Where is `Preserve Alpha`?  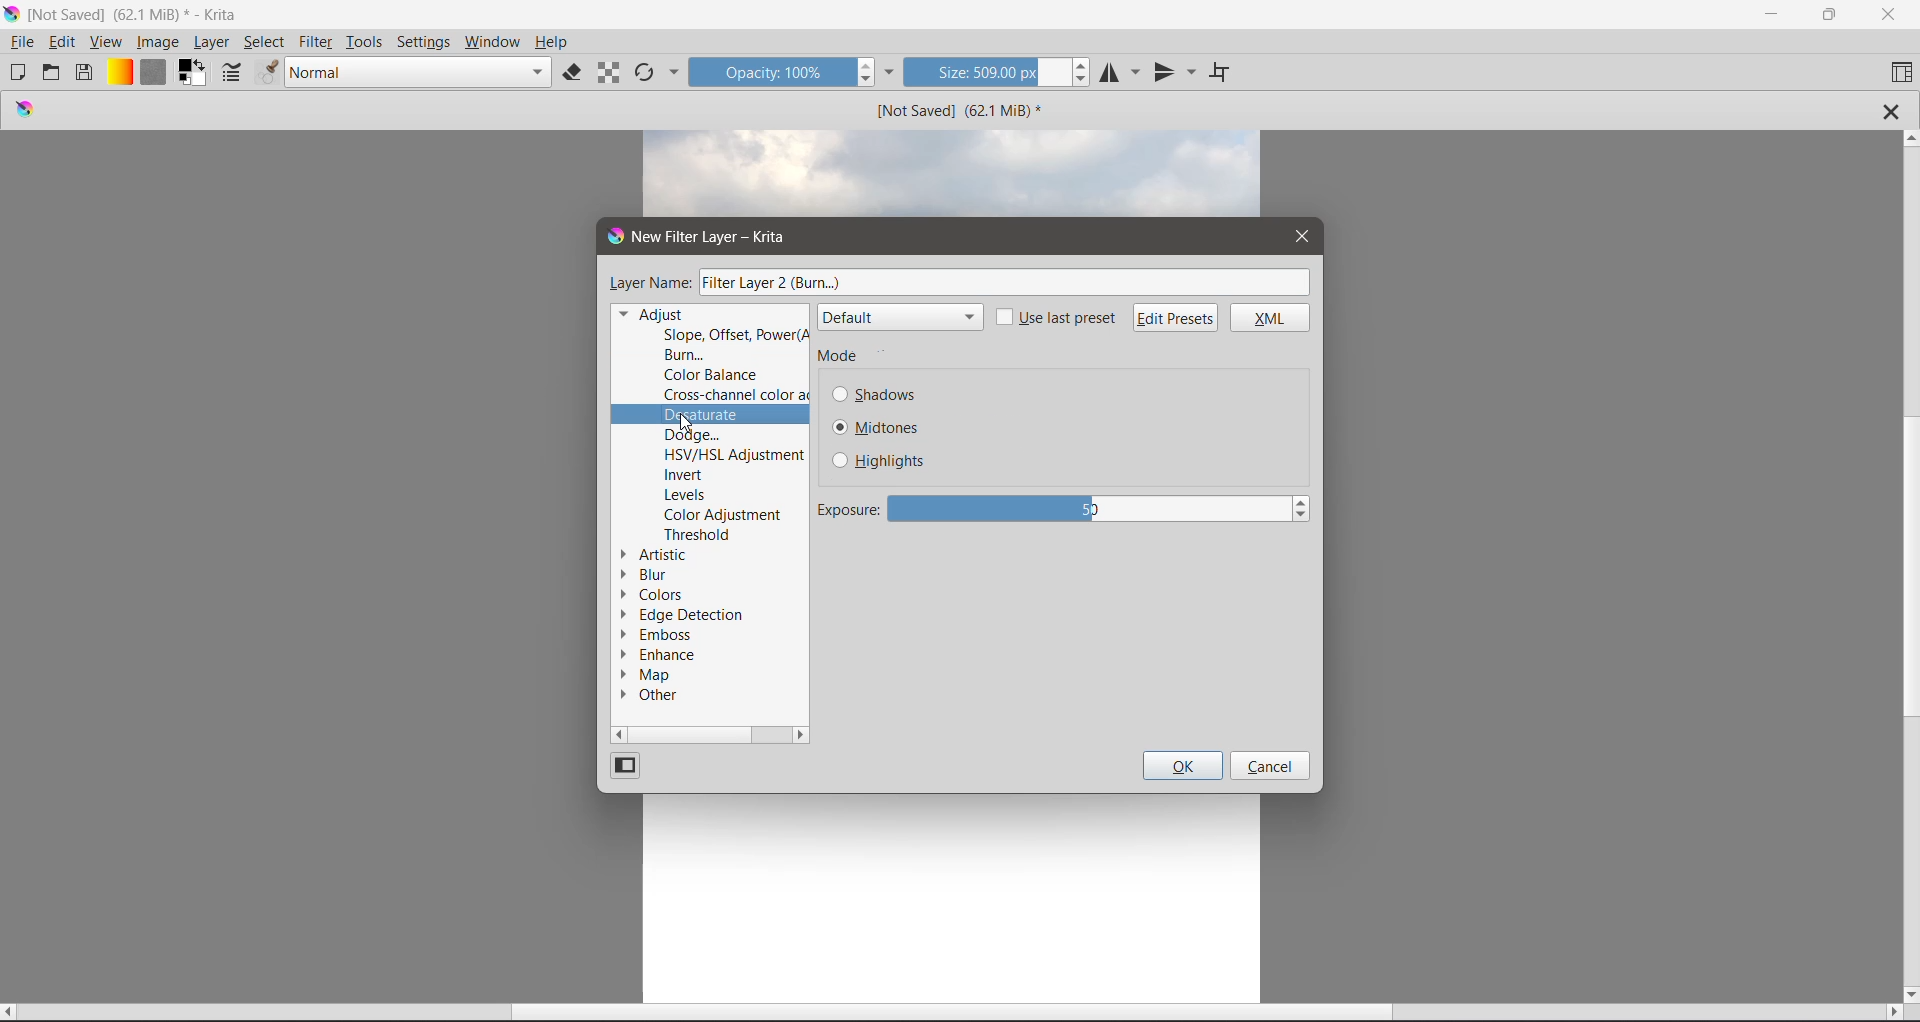 Preserve Alpha is located at coordinates (610, 72).